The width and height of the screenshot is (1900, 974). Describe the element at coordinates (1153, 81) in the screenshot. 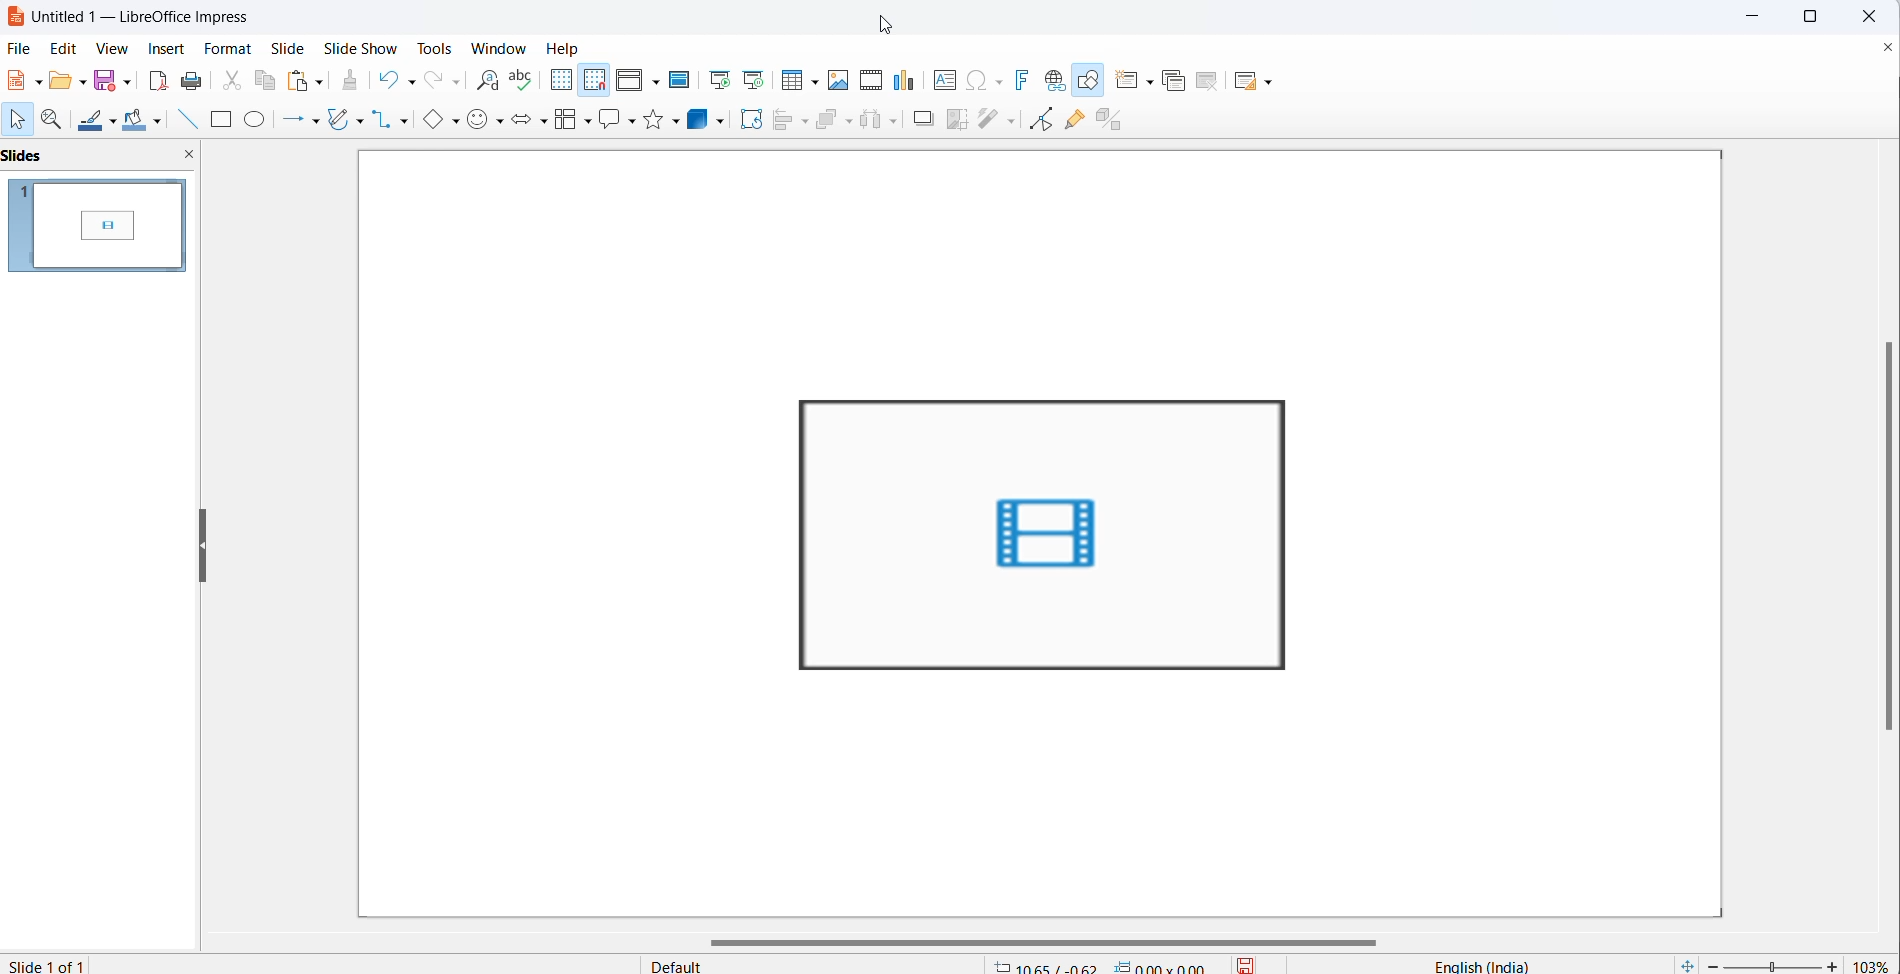

I see `new slide options` at that location.